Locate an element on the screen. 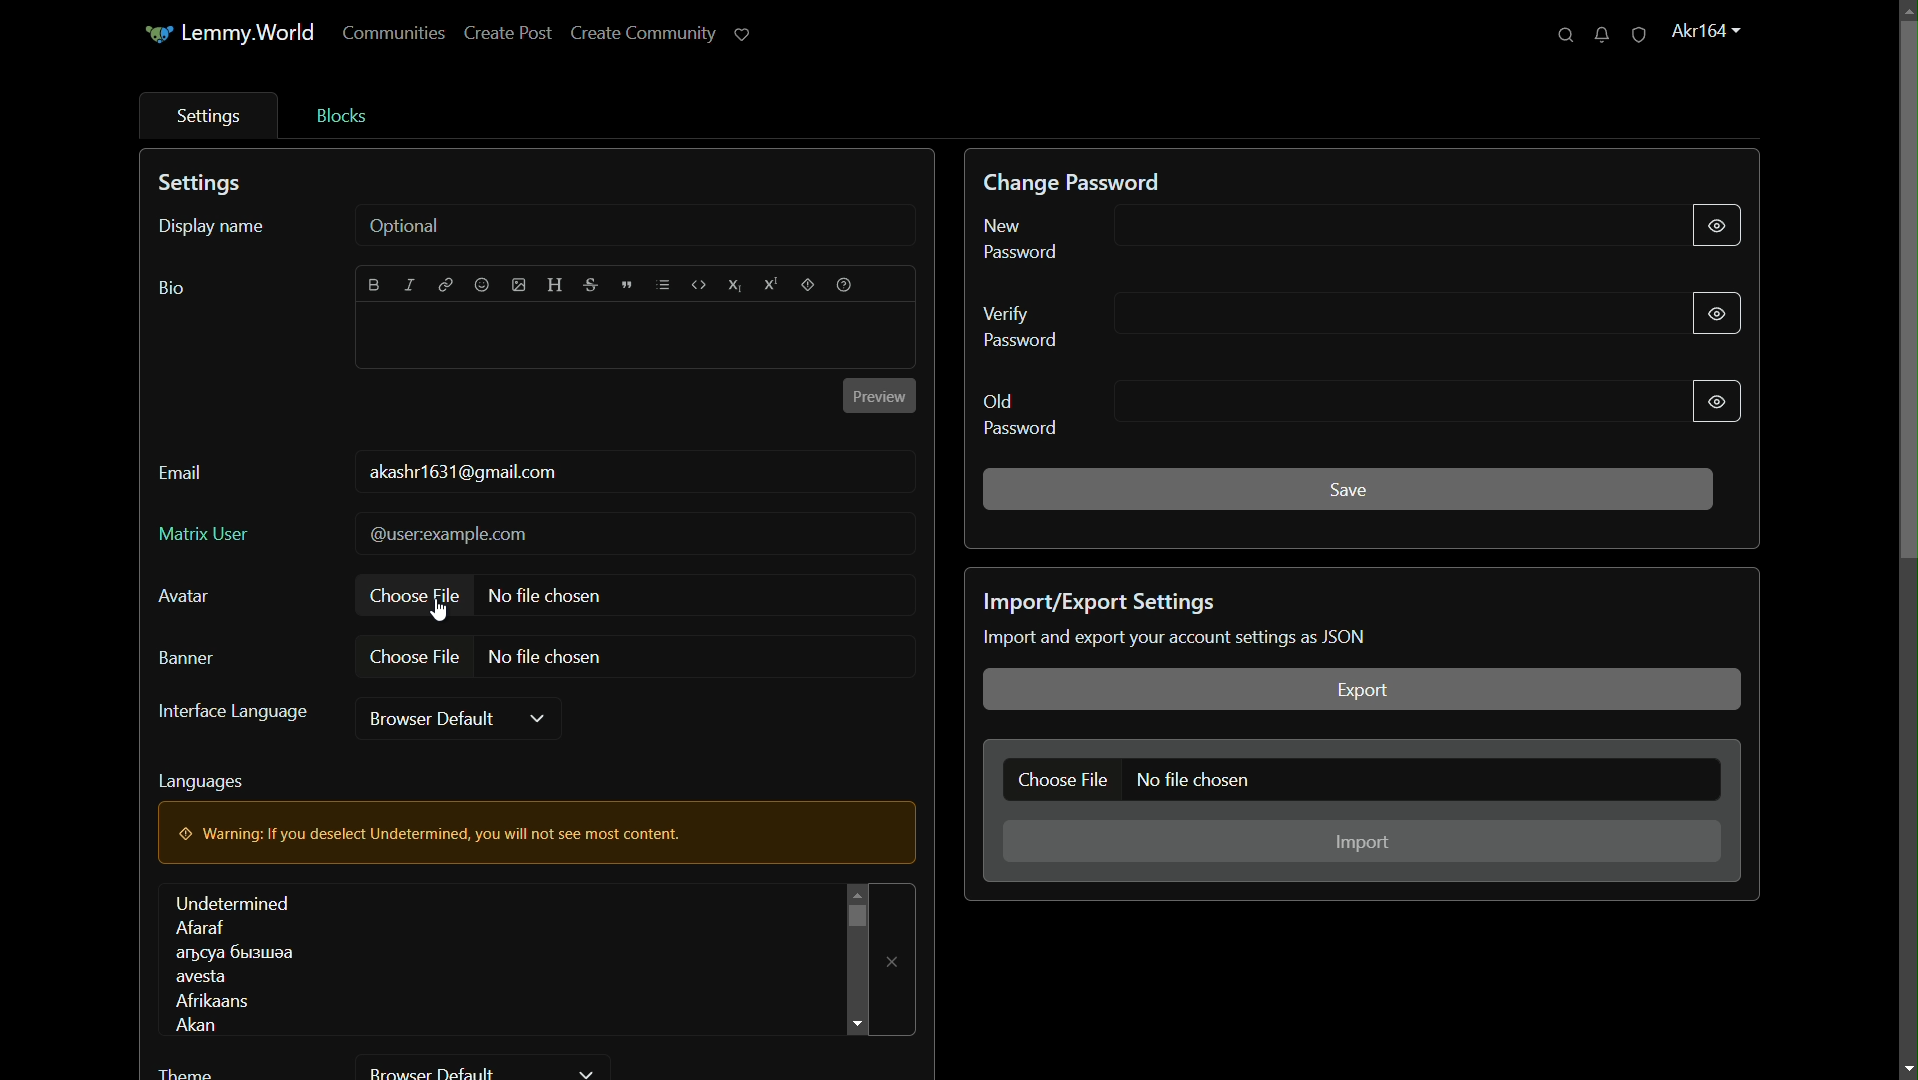 The height and width of the screenshot is (1080, 1918). display name is located at coordinates (210, 227).